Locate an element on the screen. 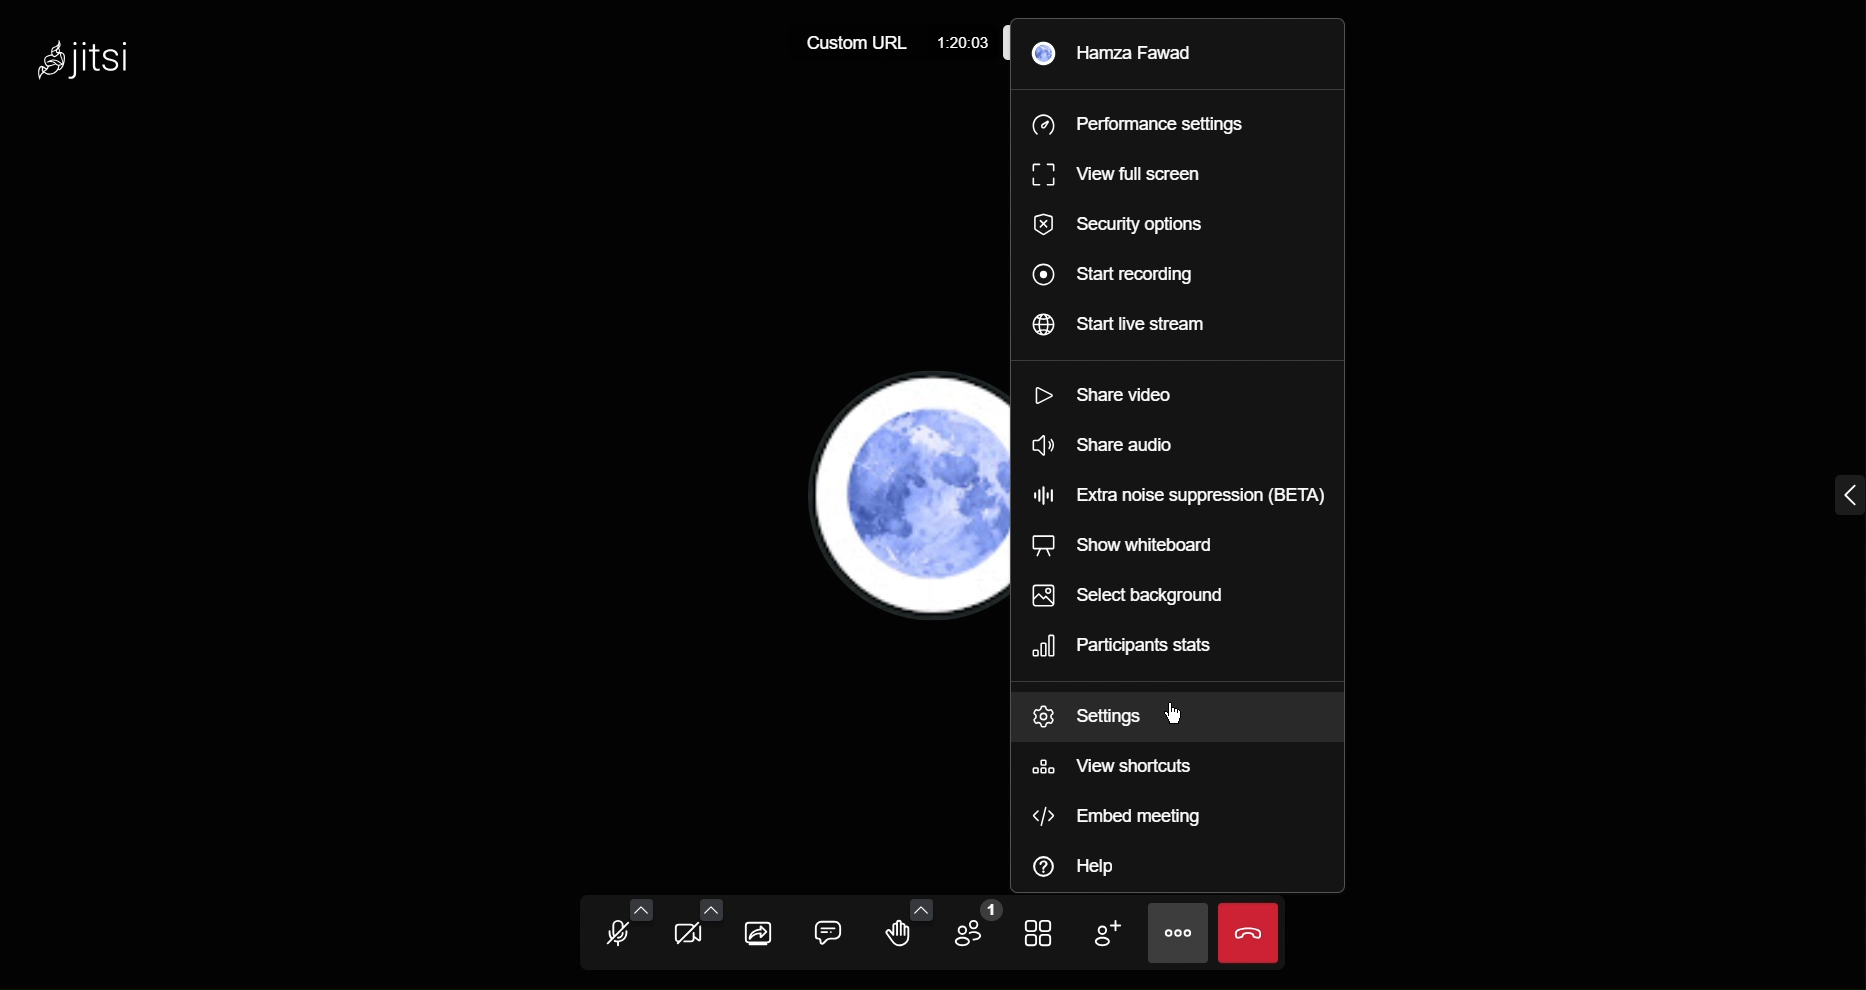  Show whiteboard is located at coordinates (1126, 547).